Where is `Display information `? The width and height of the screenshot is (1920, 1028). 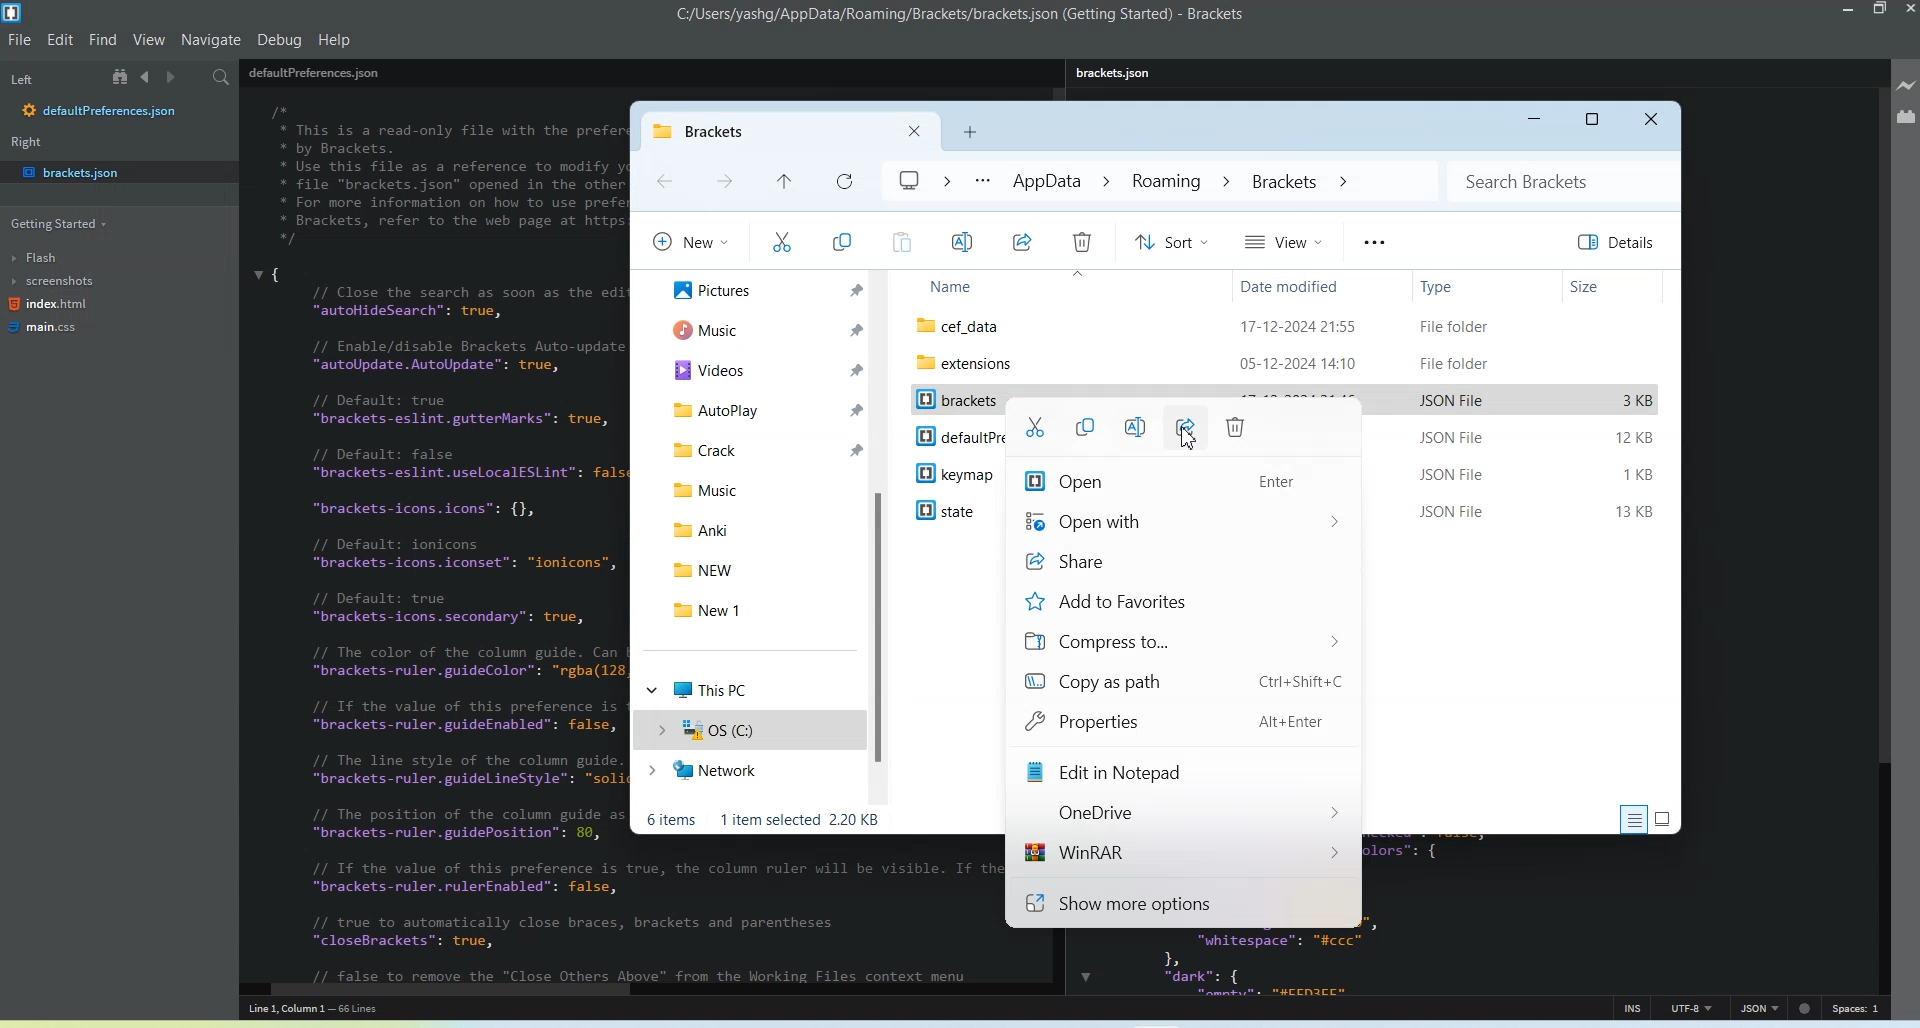
Display information  is located at coordinates (1633, 819).